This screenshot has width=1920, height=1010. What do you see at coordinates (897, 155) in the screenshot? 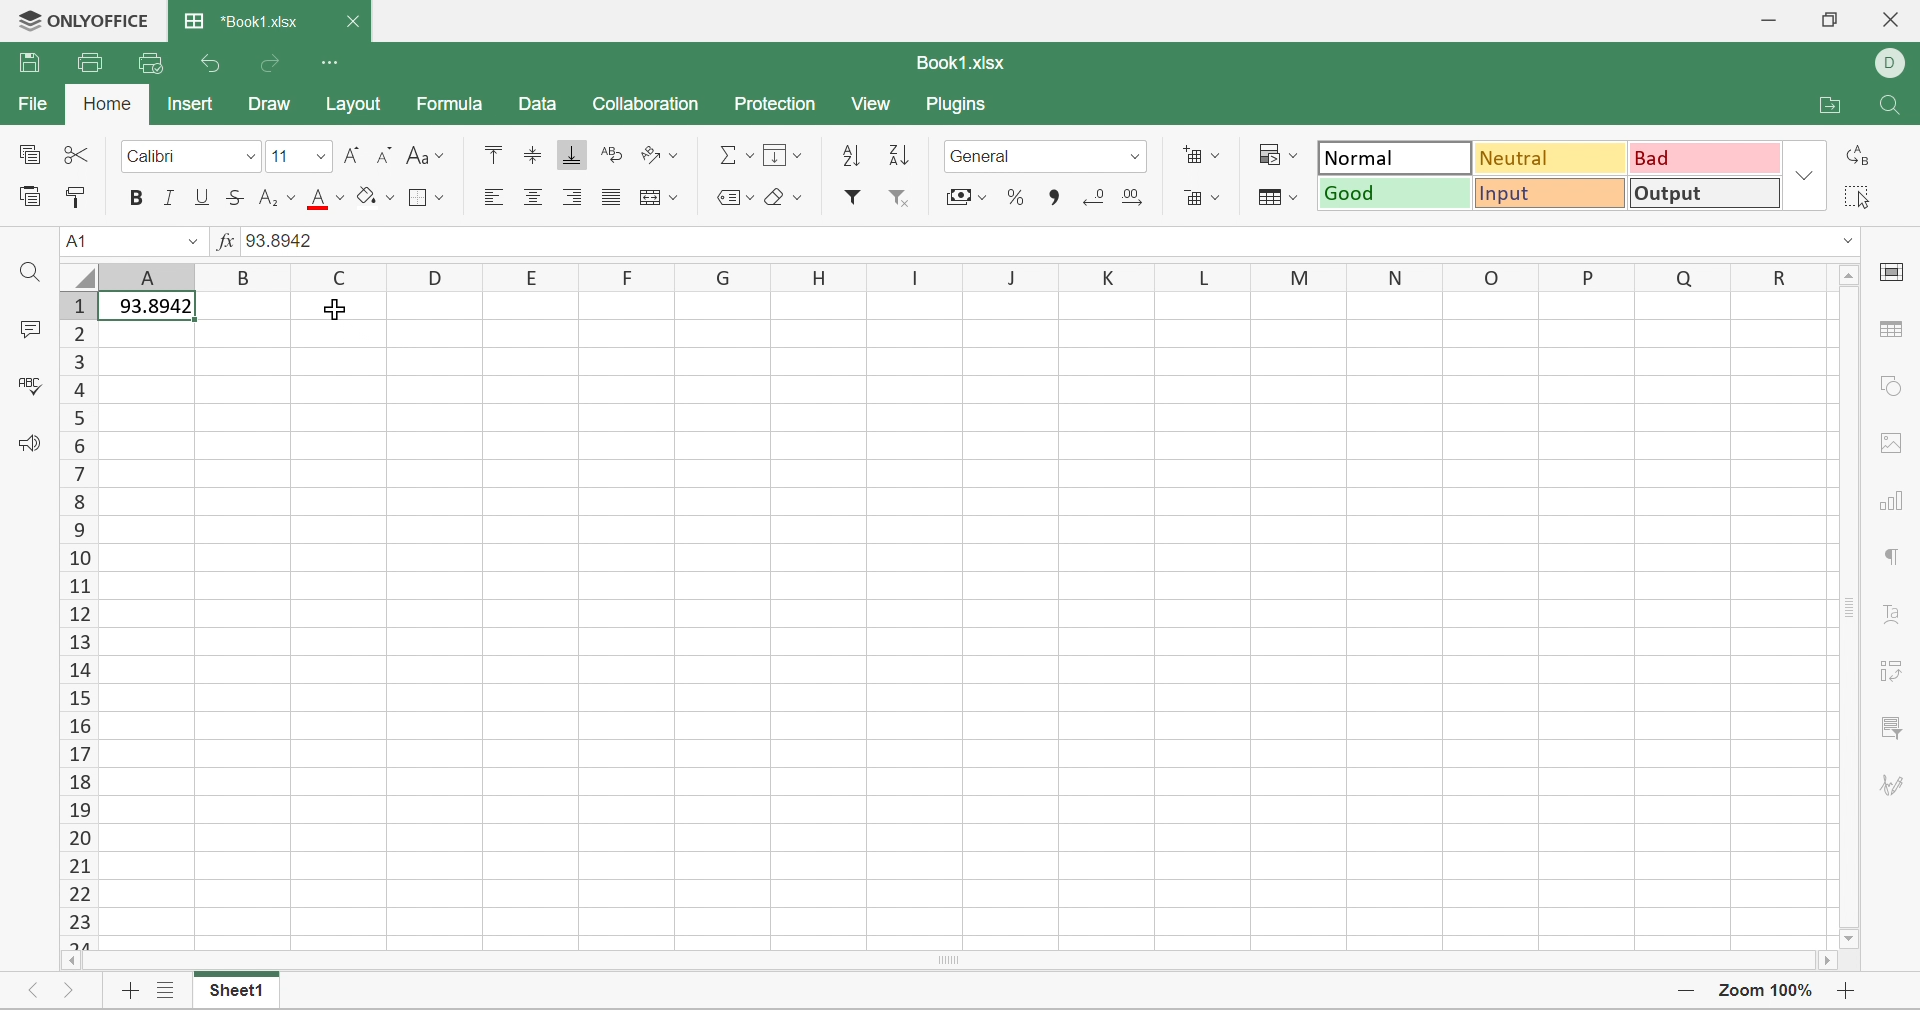
I see `Descending order` at bounding box center [897, 155].